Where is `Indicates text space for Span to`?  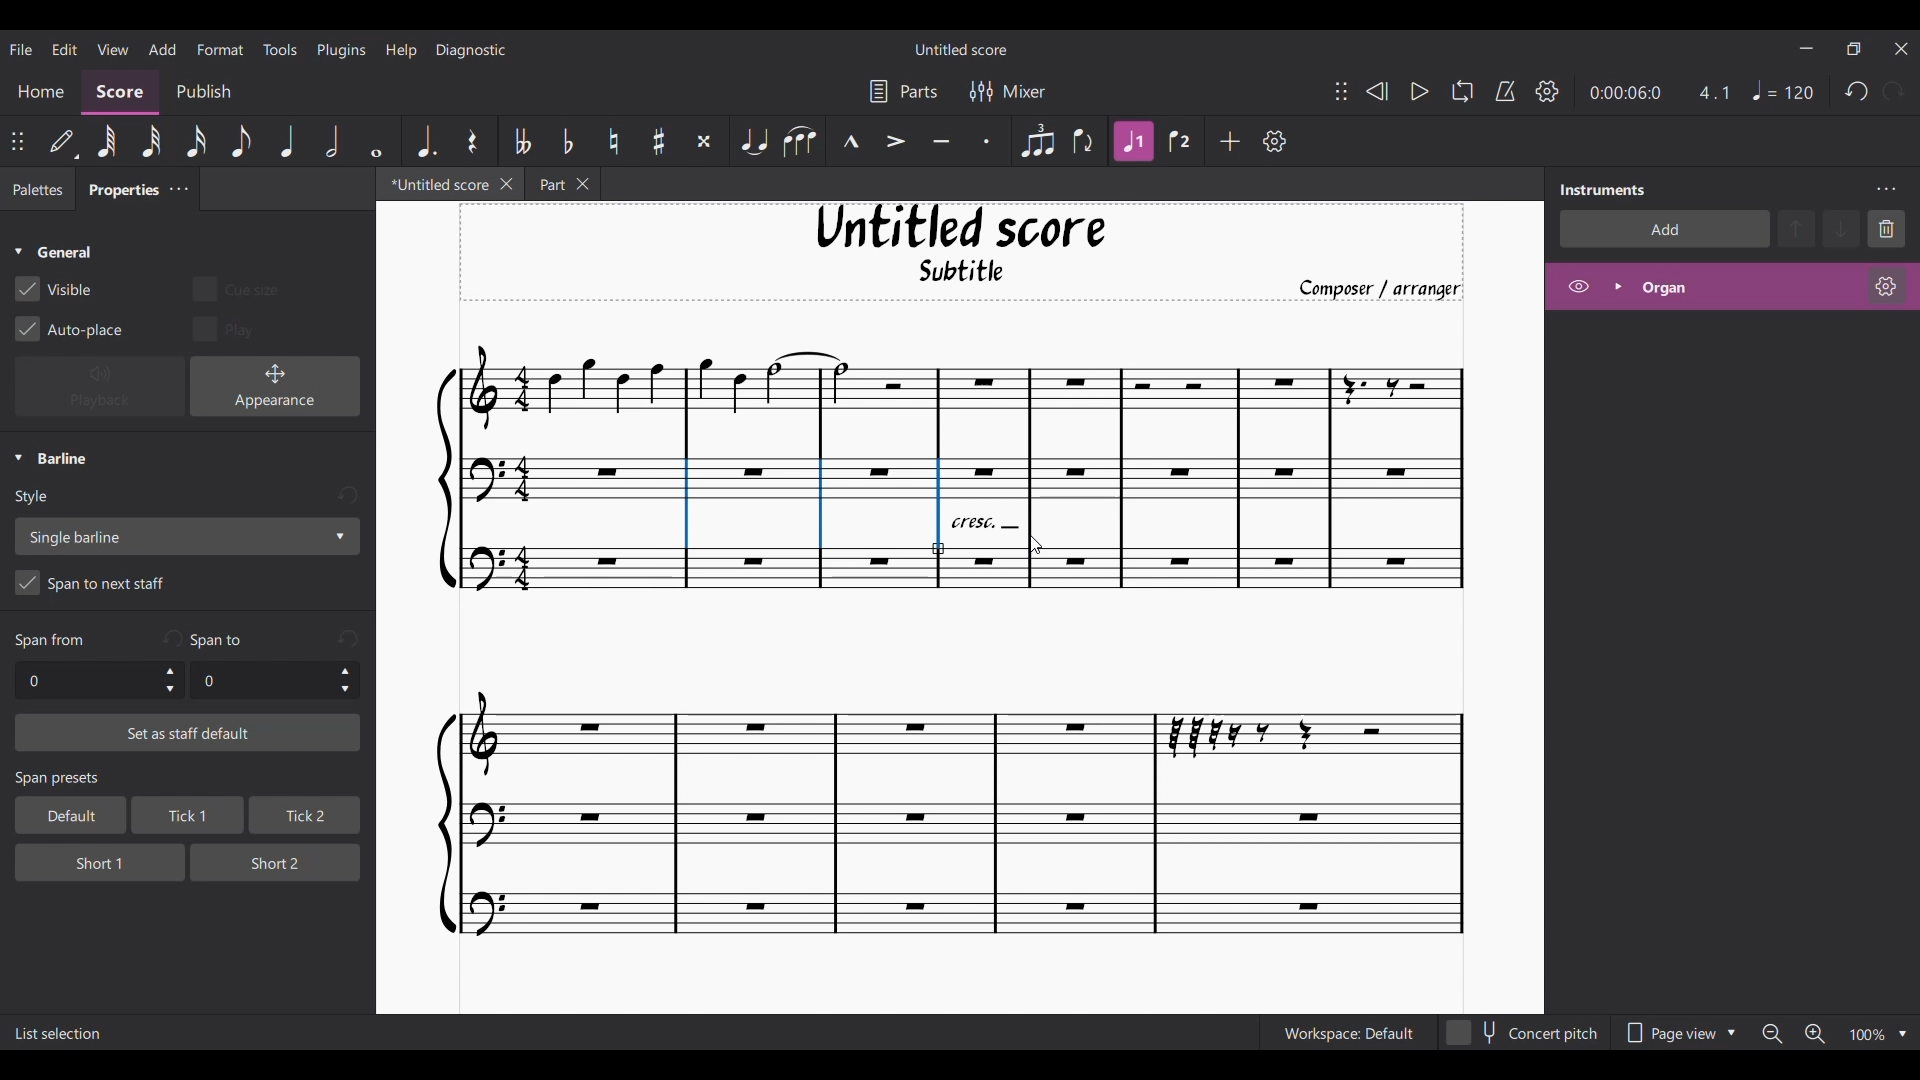
Indicates text space for Span to is located at coordinates (221, 640).